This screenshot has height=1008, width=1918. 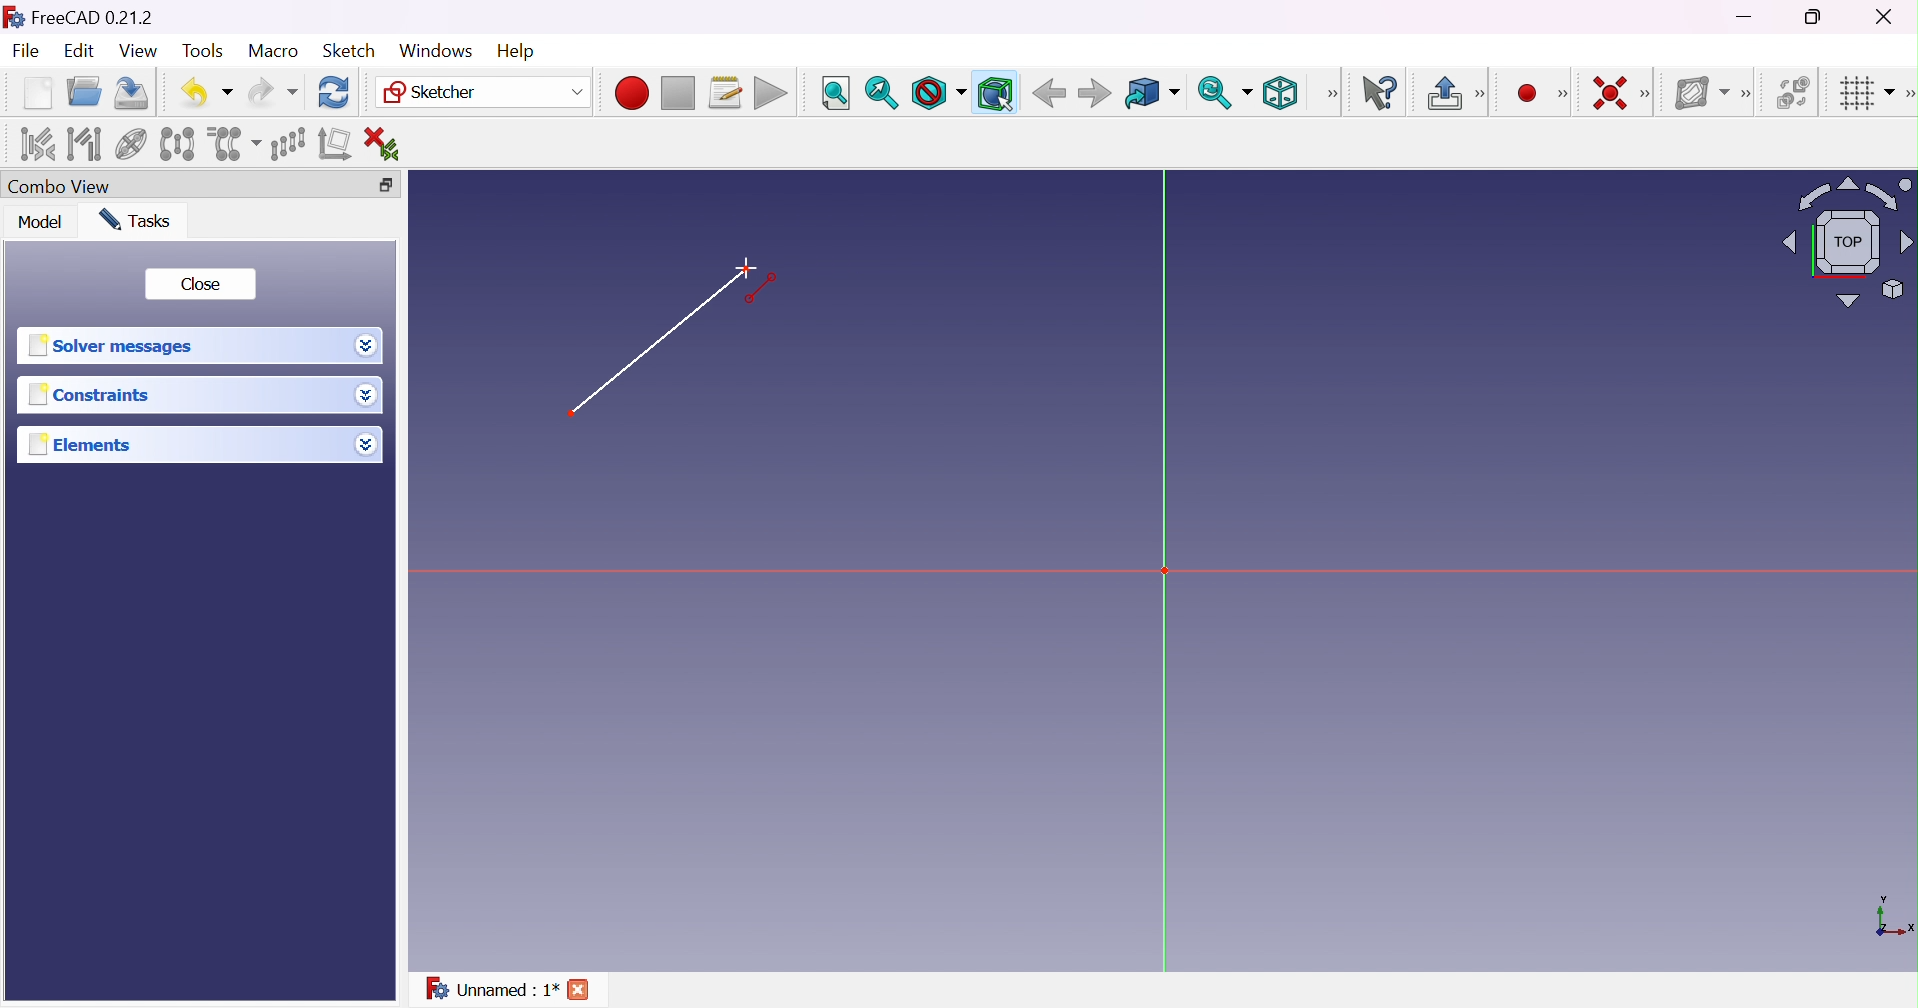 I want to click on Restore down, so click(x=388, y=183).